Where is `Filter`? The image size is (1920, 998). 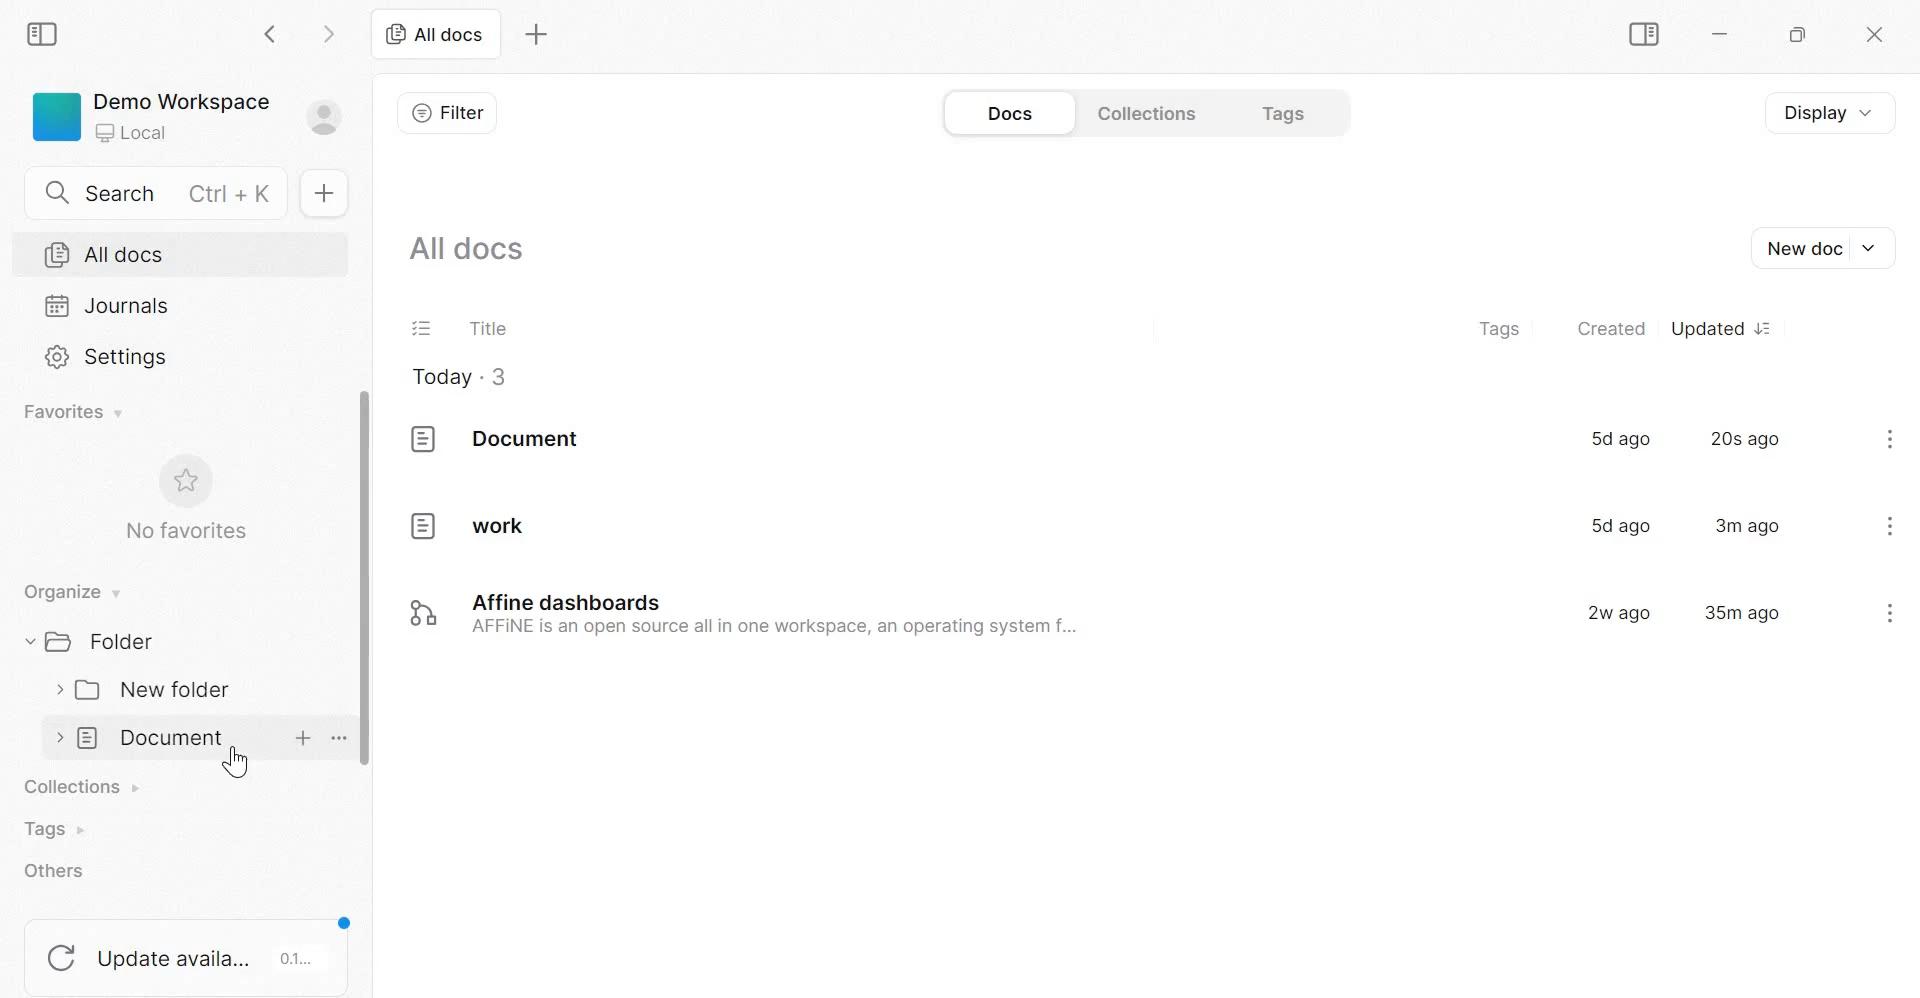
Filter is located at coordinates (449, 110).